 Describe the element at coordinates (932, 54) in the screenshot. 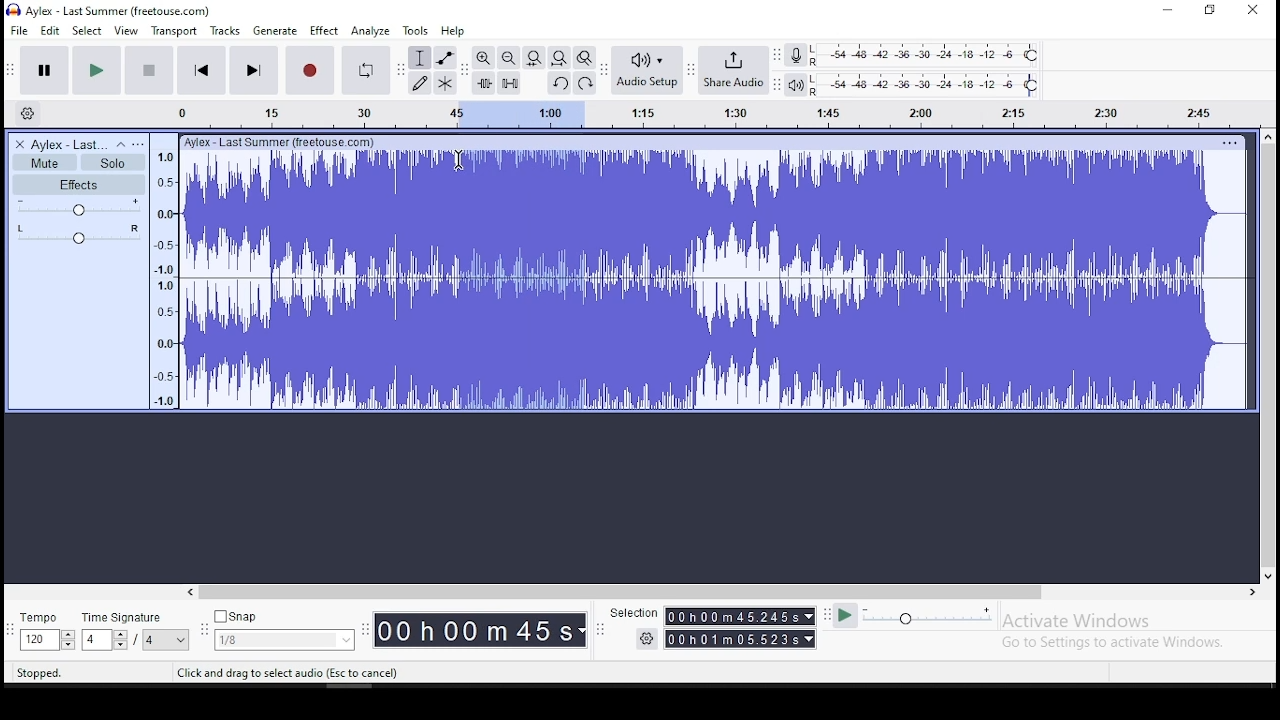

I see `recording level` at that location.